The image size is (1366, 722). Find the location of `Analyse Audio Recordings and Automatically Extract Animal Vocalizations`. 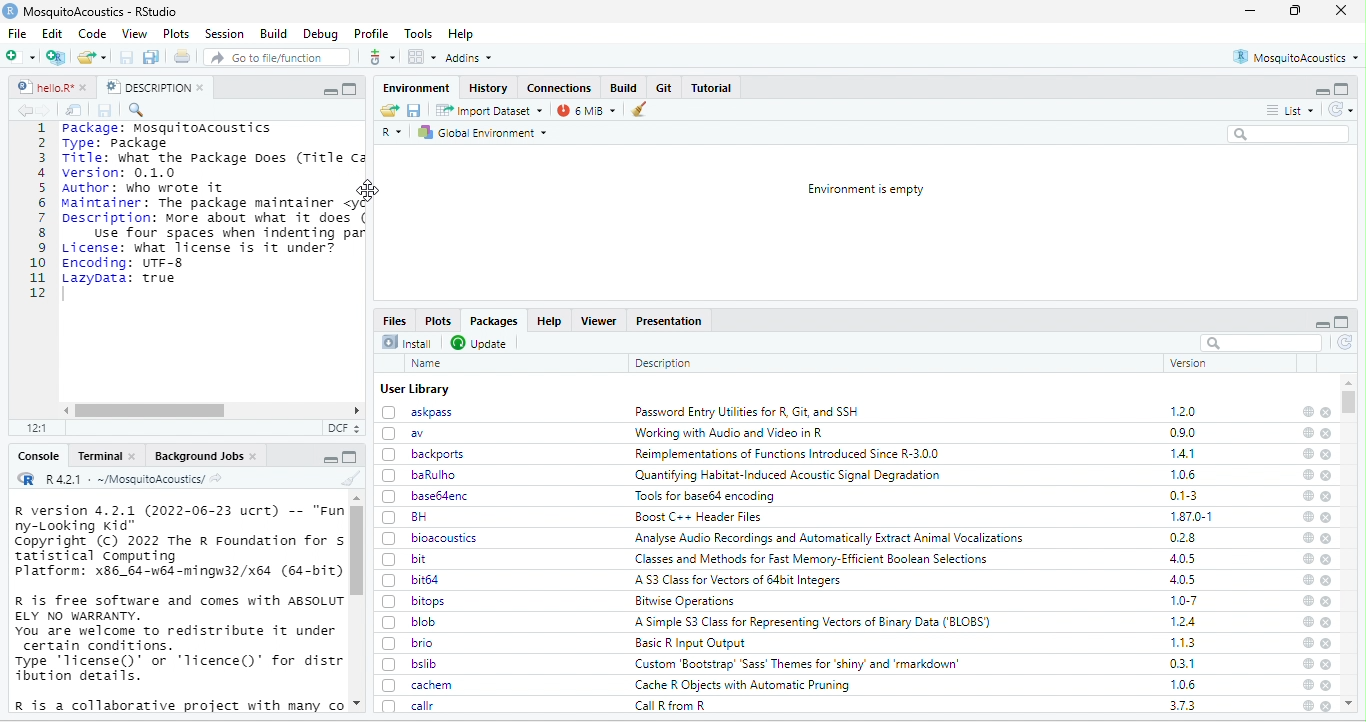

Analyse Audio Recordings and Automatically Extract Animal Vocalizations is located at coordinates (829, 538).